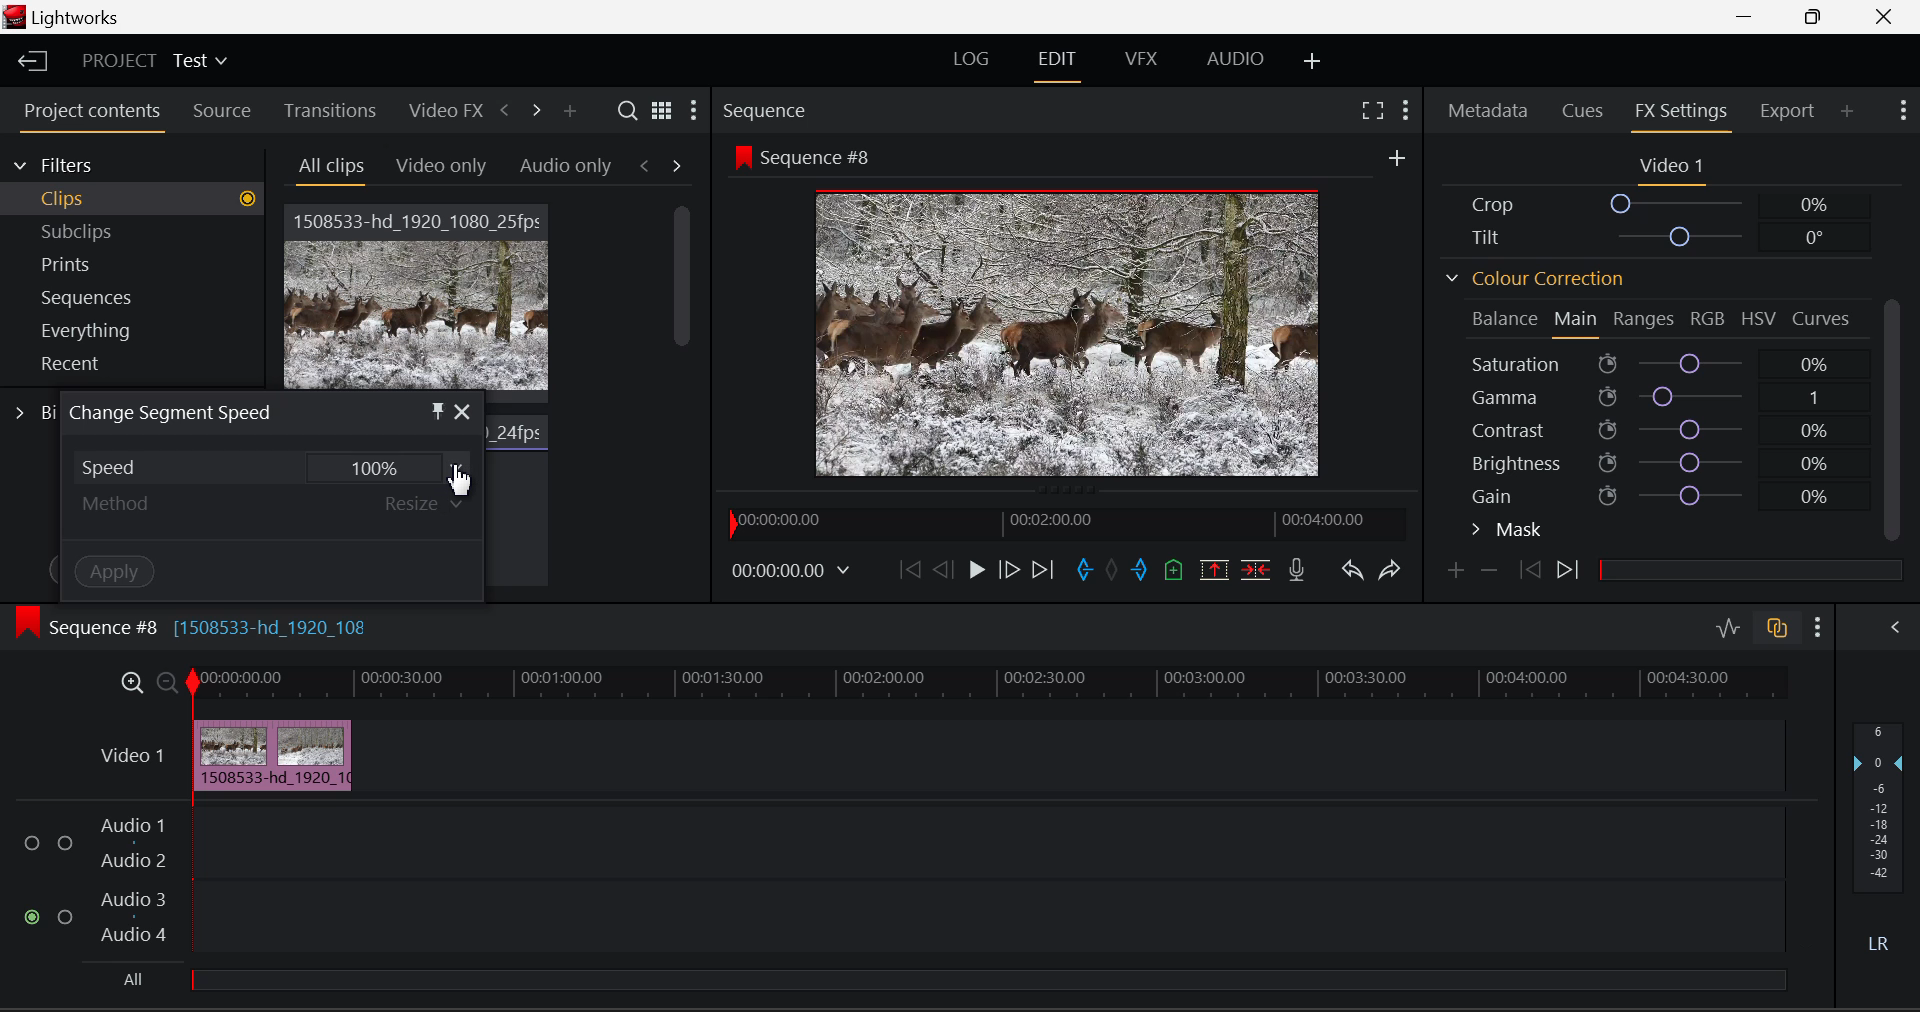 This screenshot has height=1012, width=1920. Describe the element at coordinates (978, 572) in the screenshot. I see `Play` at that location.